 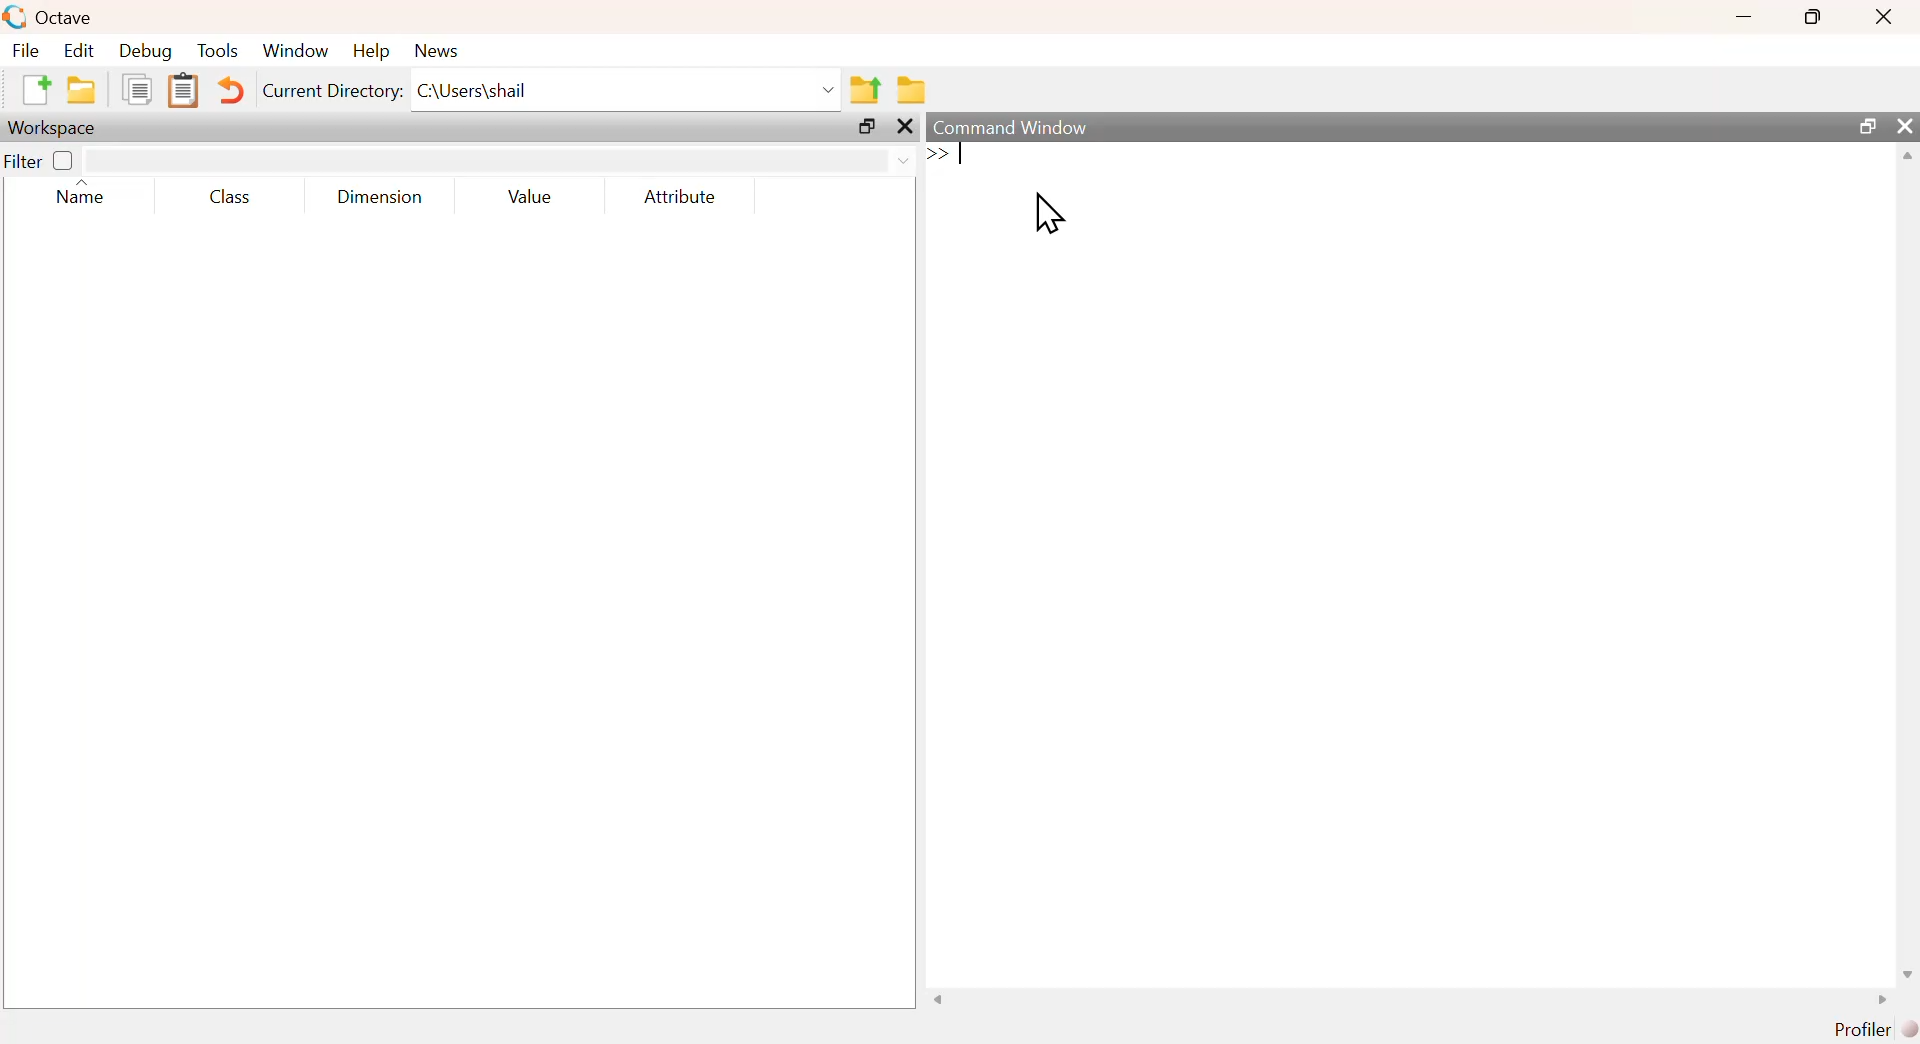 What do you see at coordinates (1909, 568) in the screenshot?
I see `scrollbar` at bounding box center [1909, 568].